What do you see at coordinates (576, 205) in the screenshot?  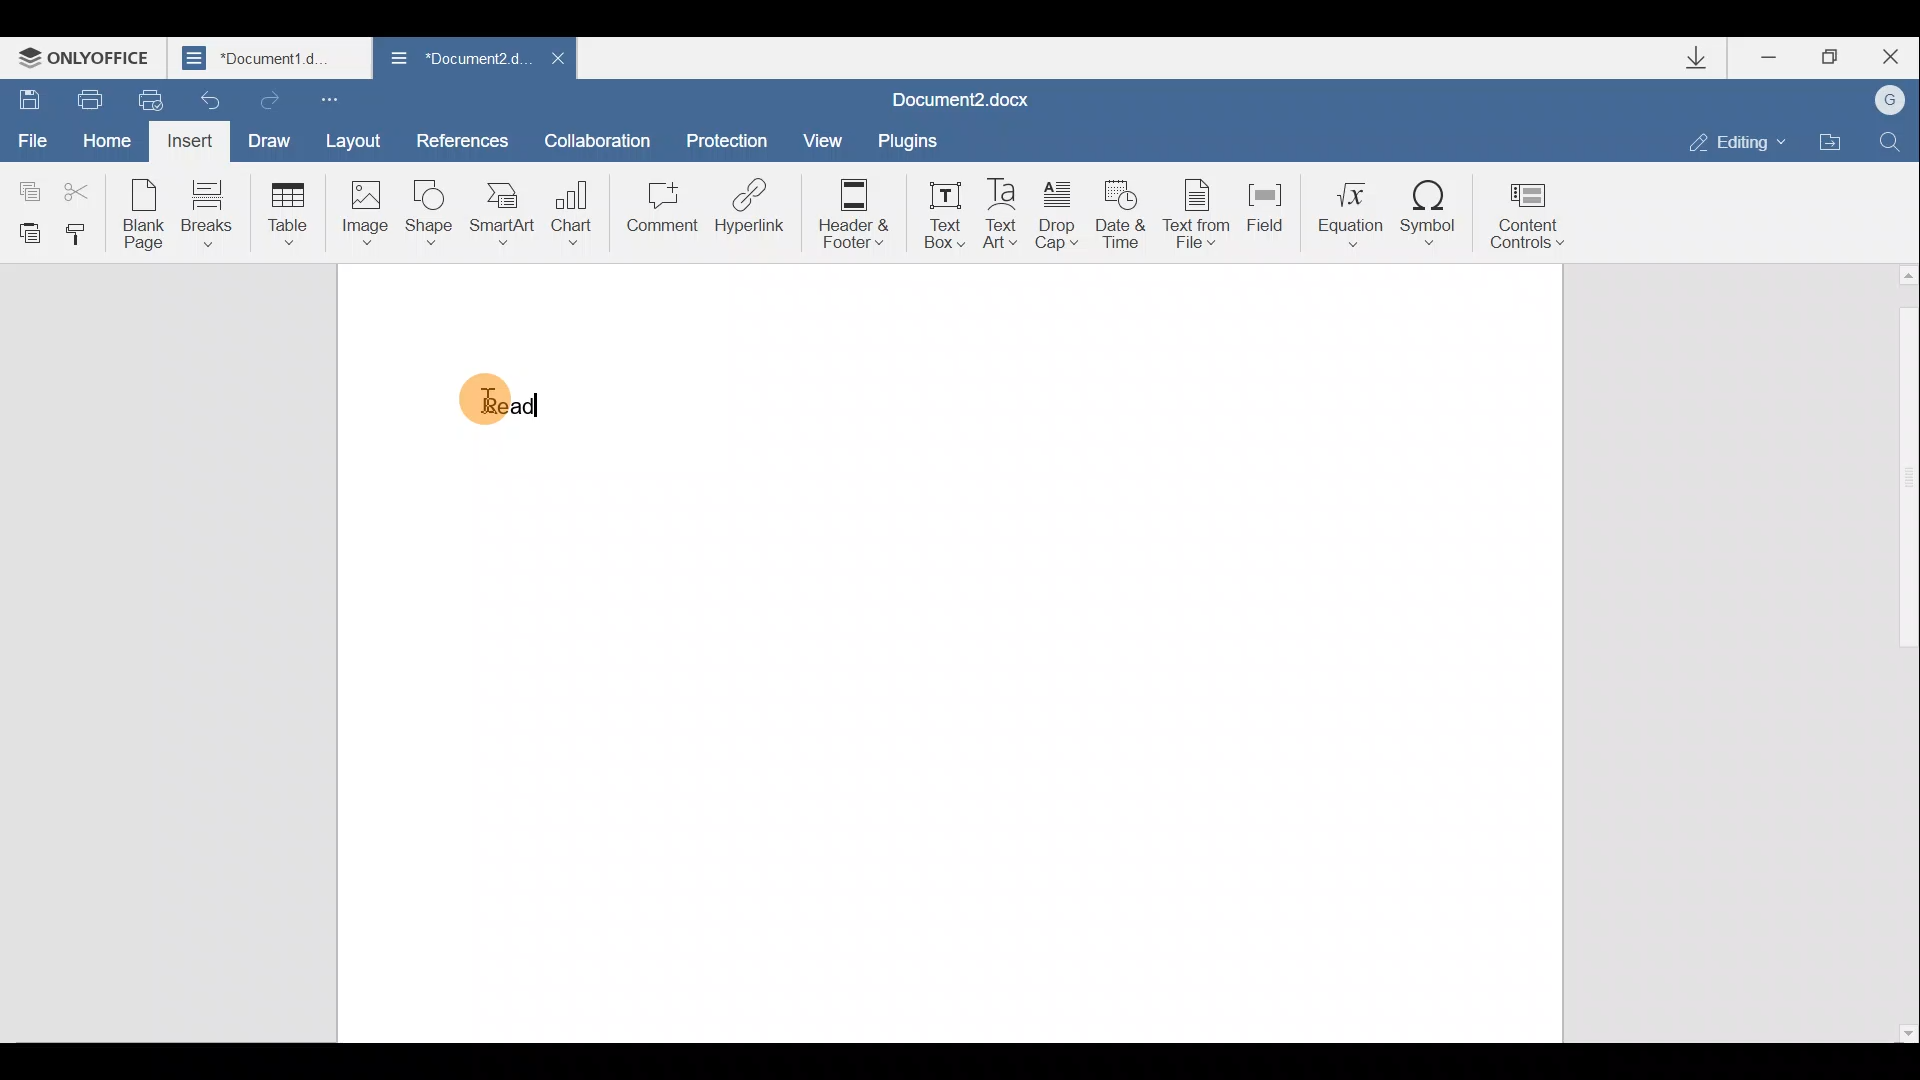 I see `Chart` at bounding box center [576, 205].